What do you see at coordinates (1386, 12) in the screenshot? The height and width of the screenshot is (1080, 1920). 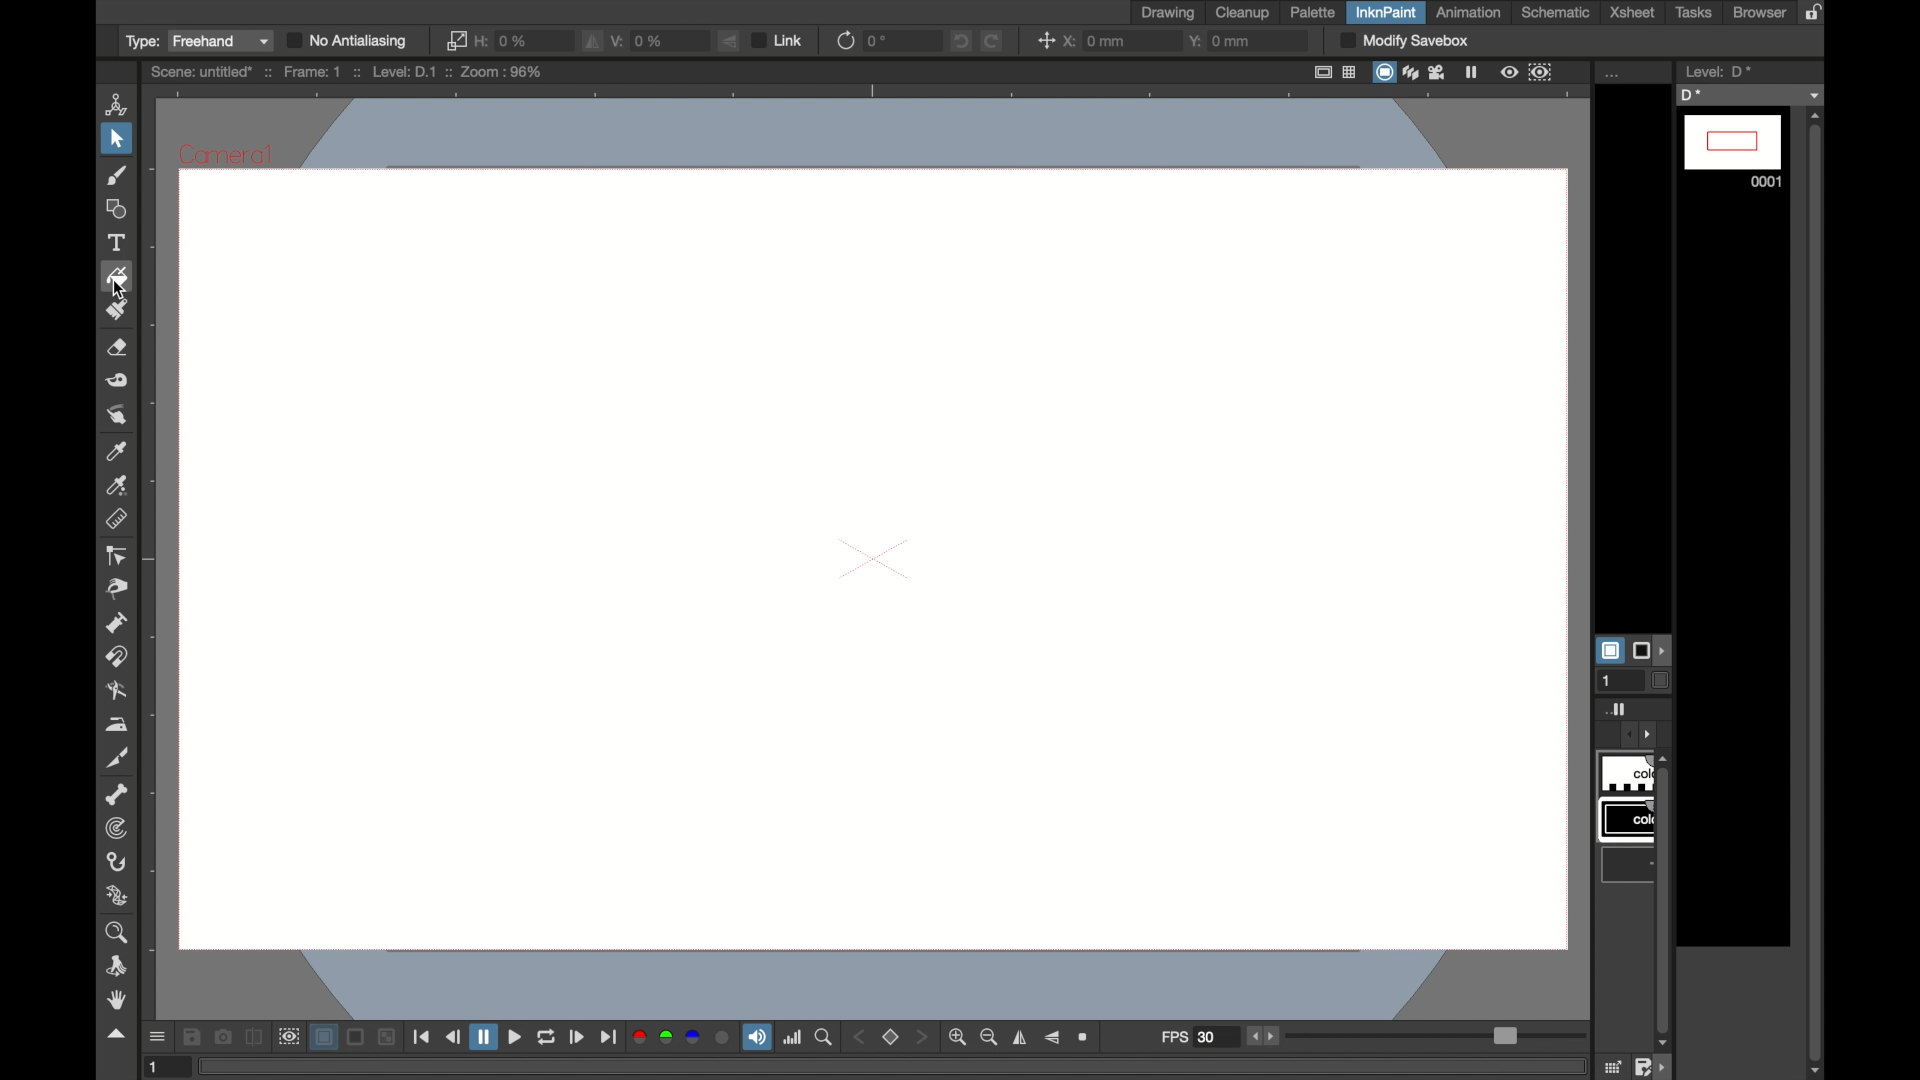 I see `inknpaint` at bounding box center [1386, 12].